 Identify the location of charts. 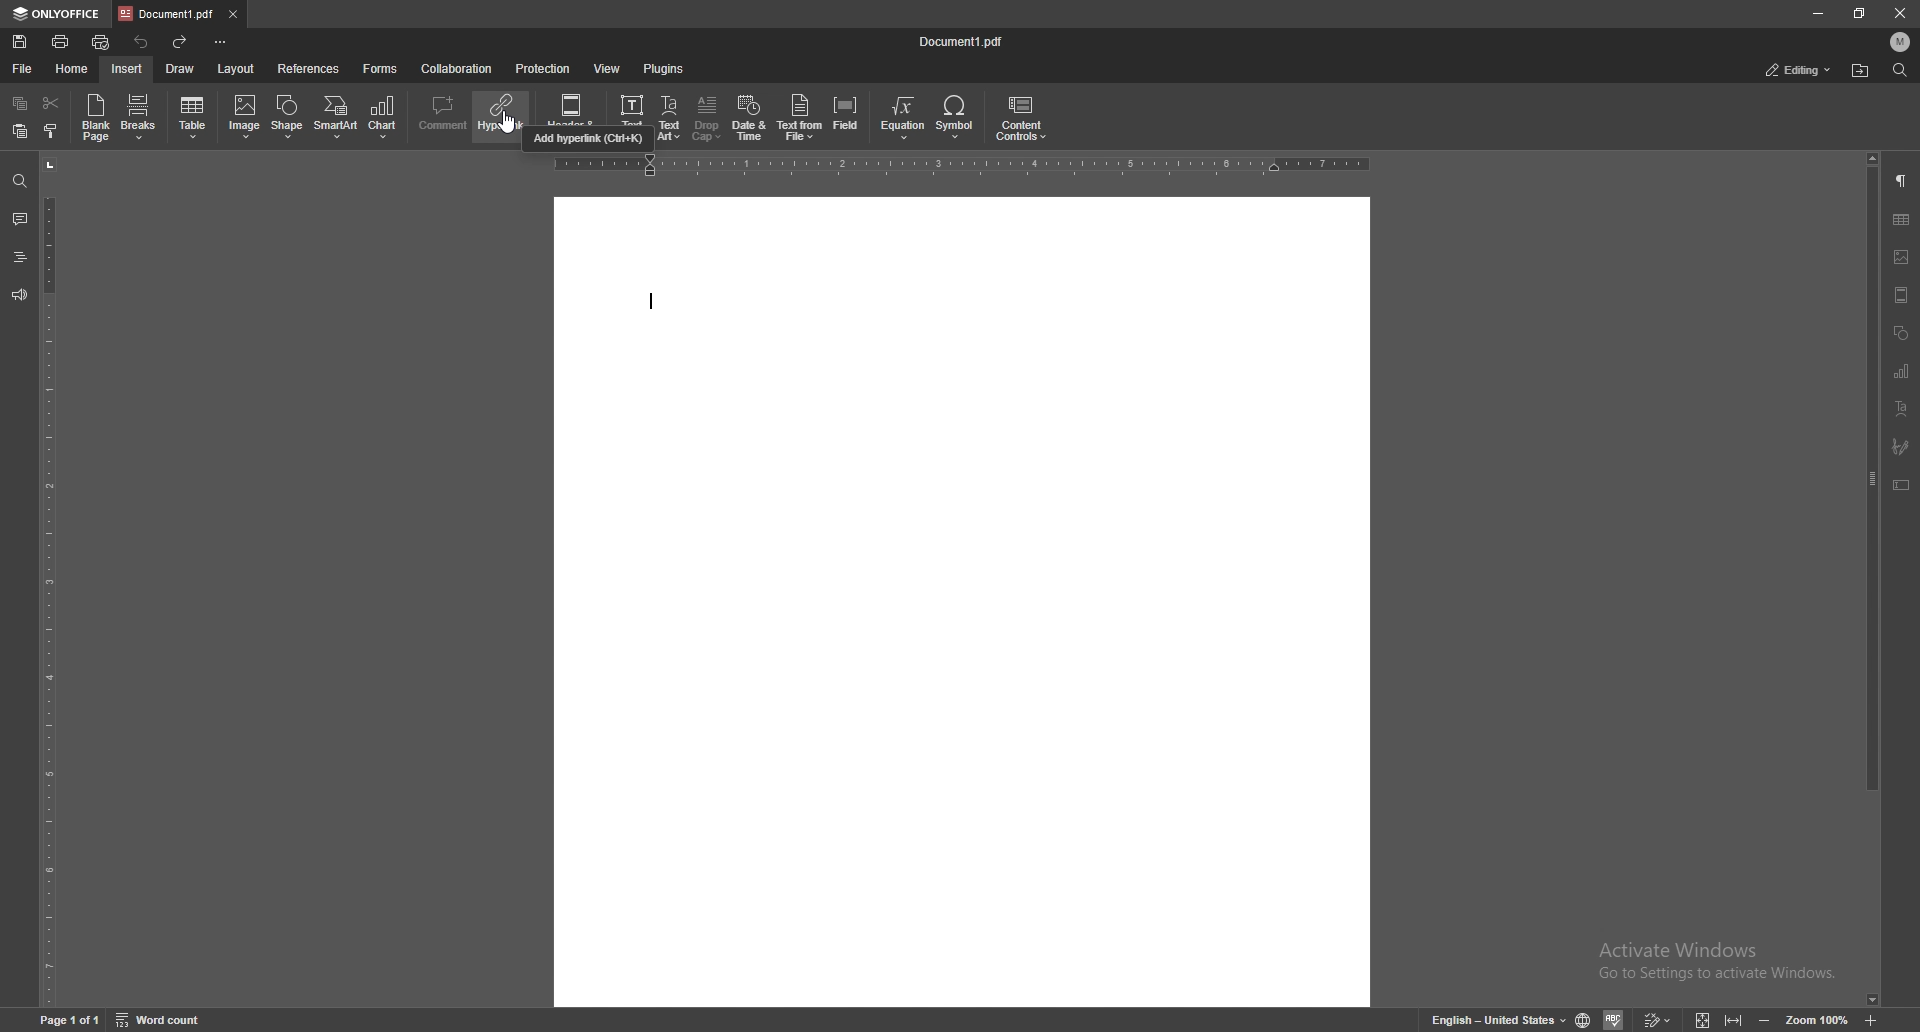
(1904, 370).